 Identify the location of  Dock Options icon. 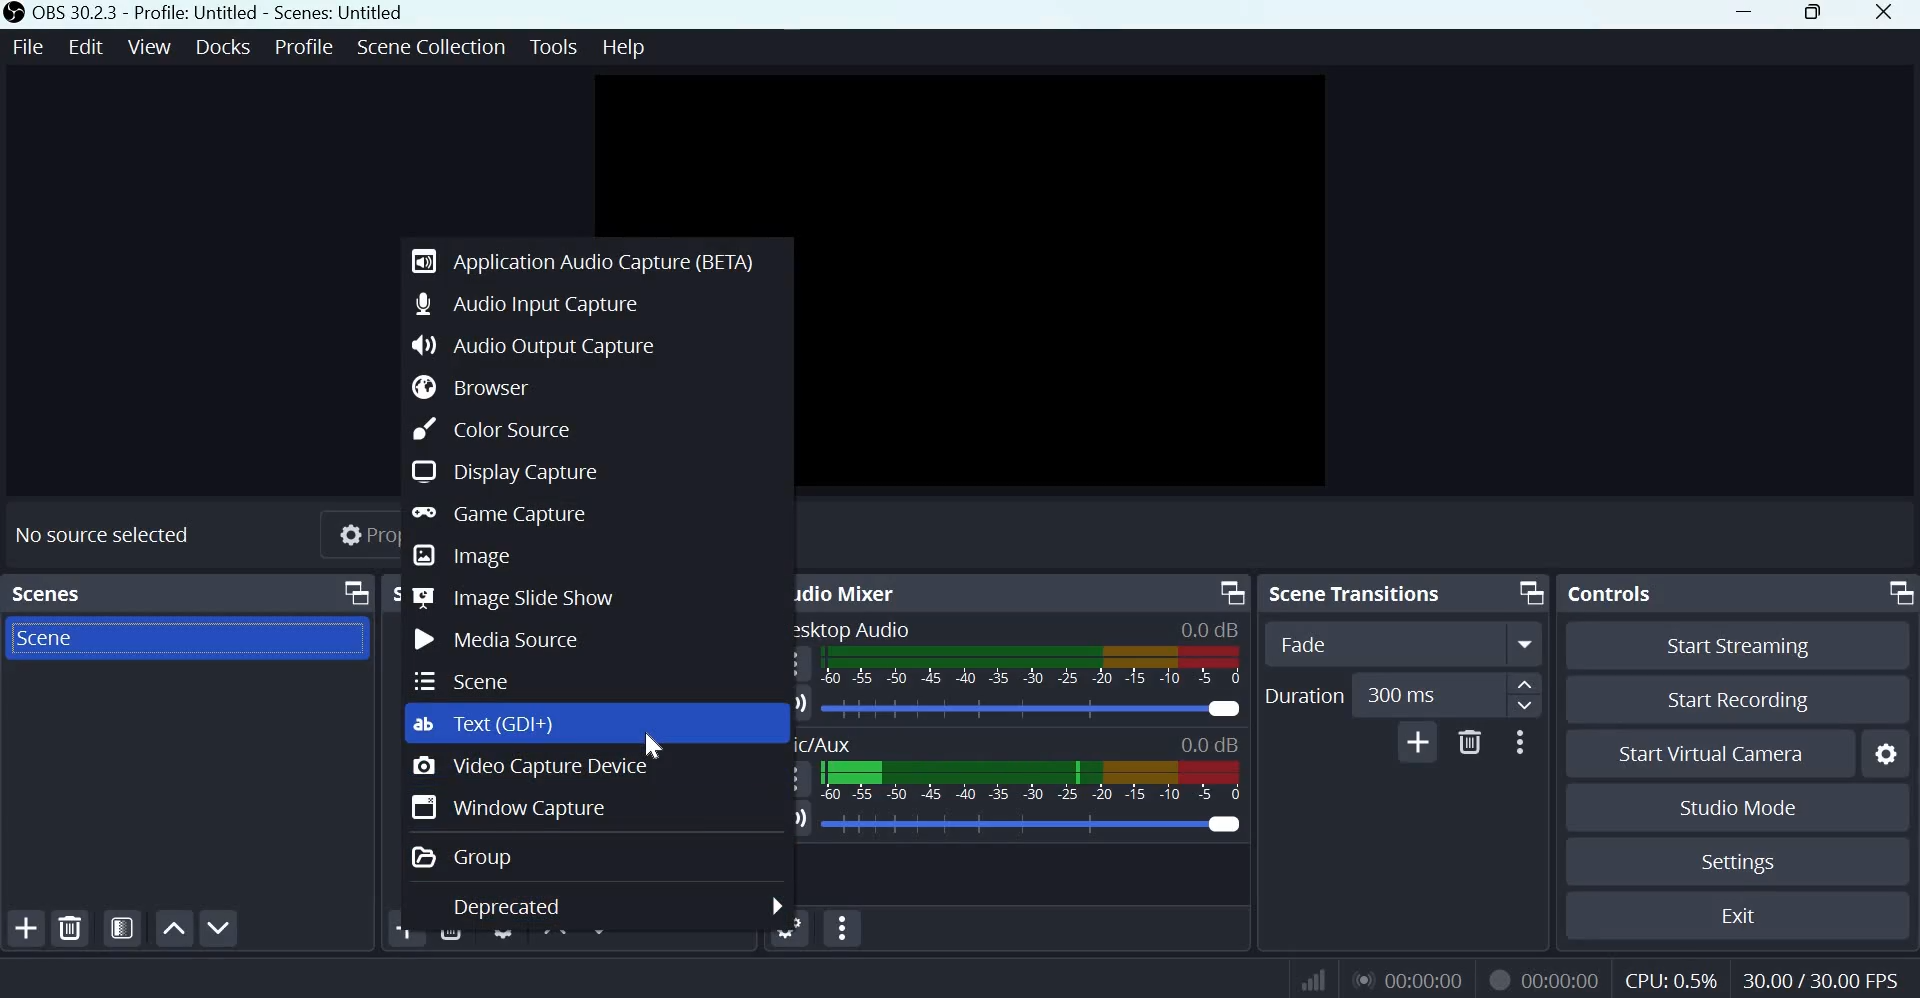
(1229, 591).